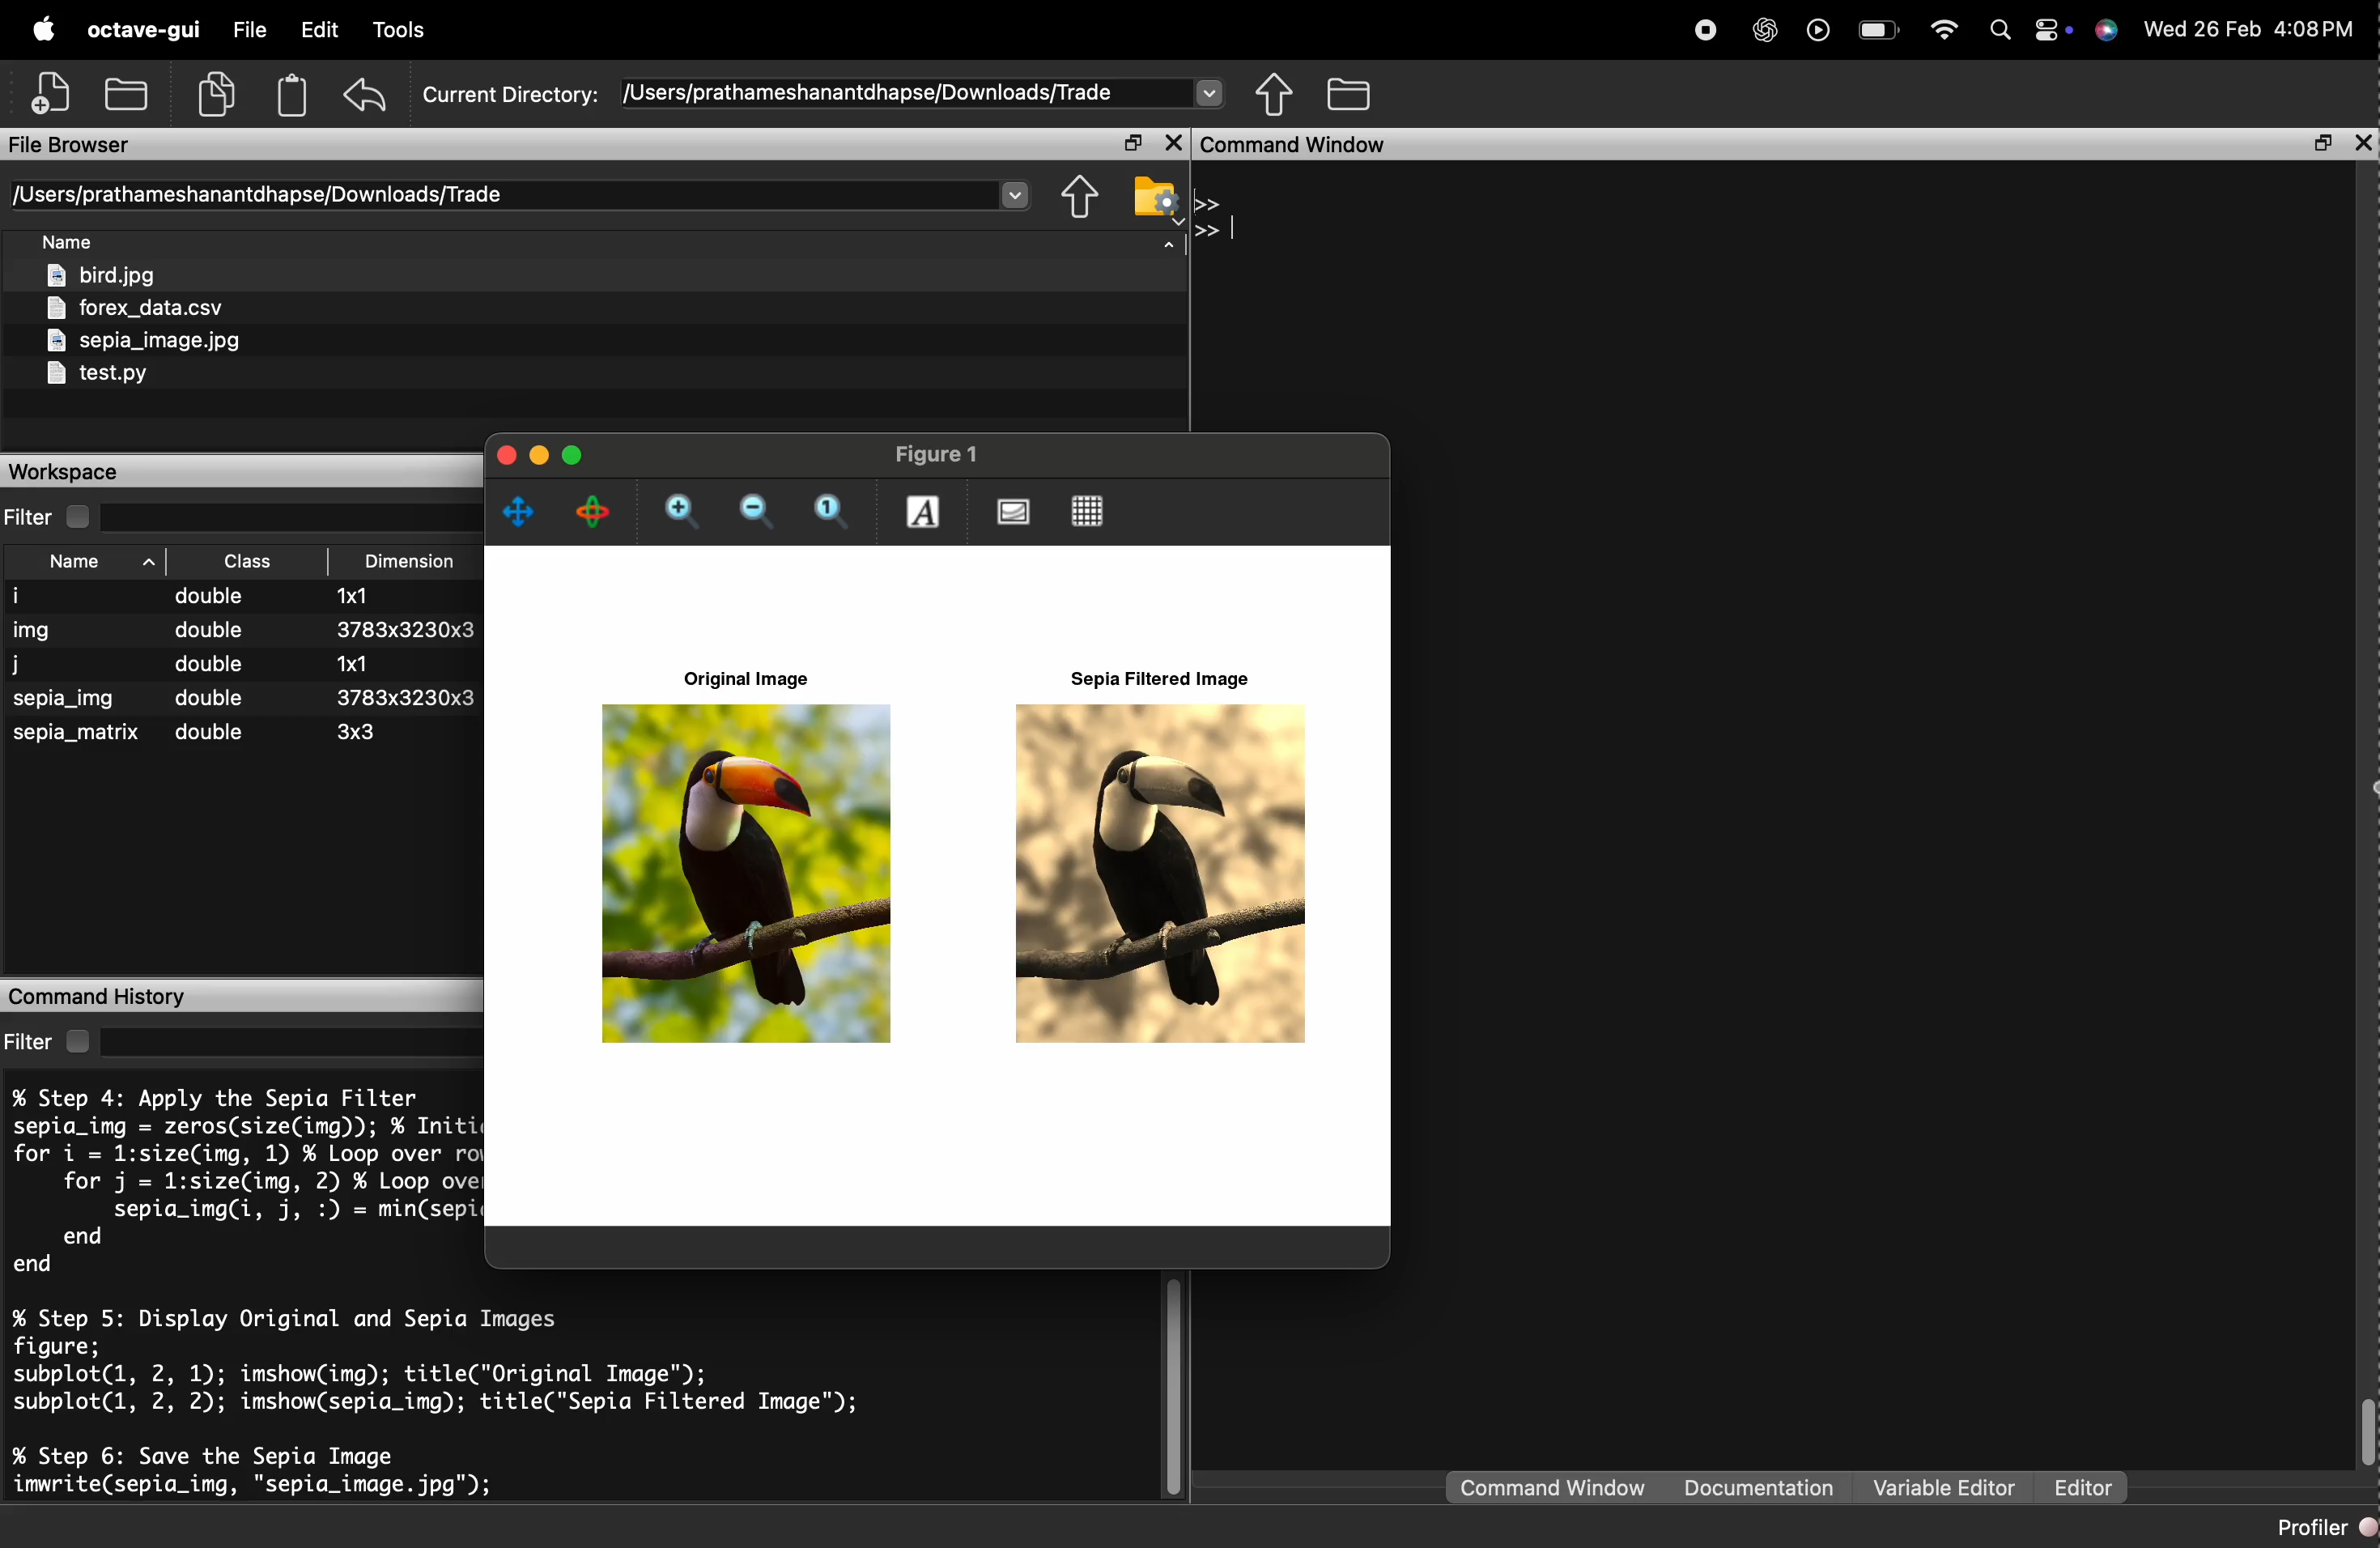  I want to click on share, so click(1082, 198).